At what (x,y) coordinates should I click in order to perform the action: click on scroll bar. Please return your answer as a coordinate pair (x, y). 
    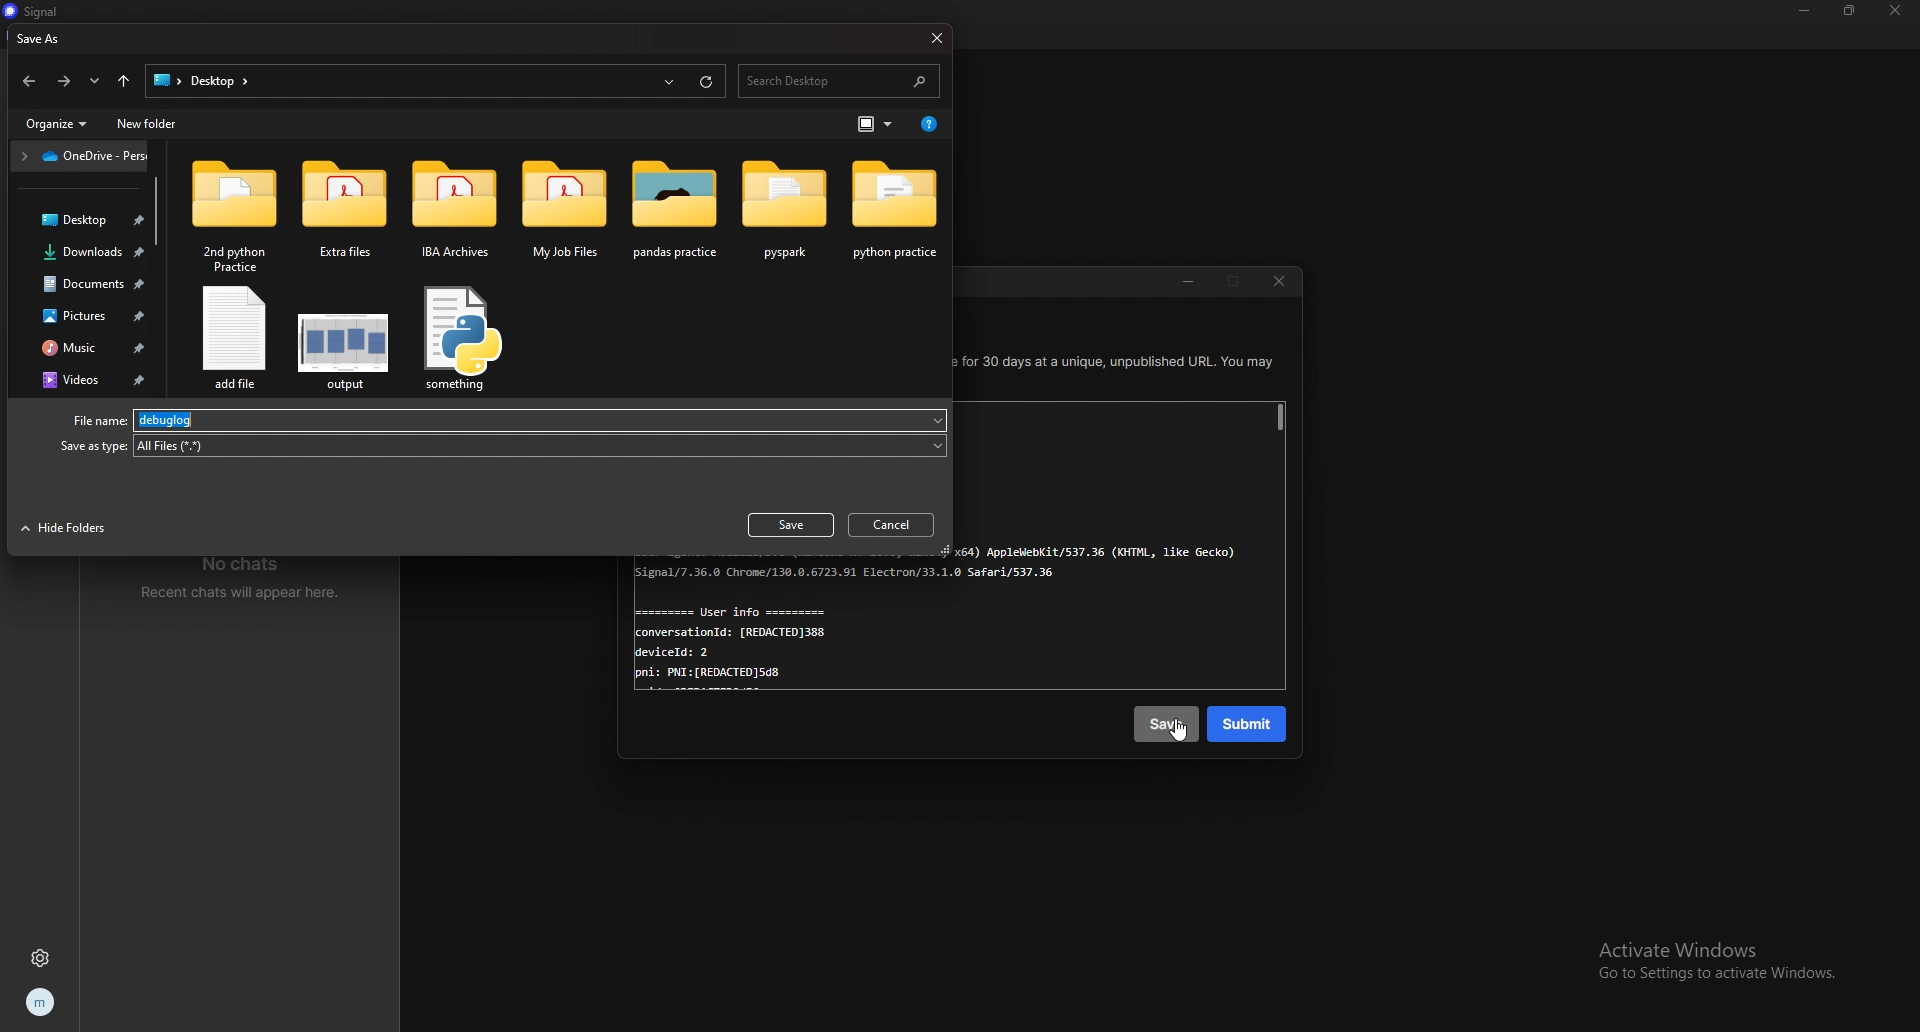
    Looking at the image, I should click on (1281, 419).